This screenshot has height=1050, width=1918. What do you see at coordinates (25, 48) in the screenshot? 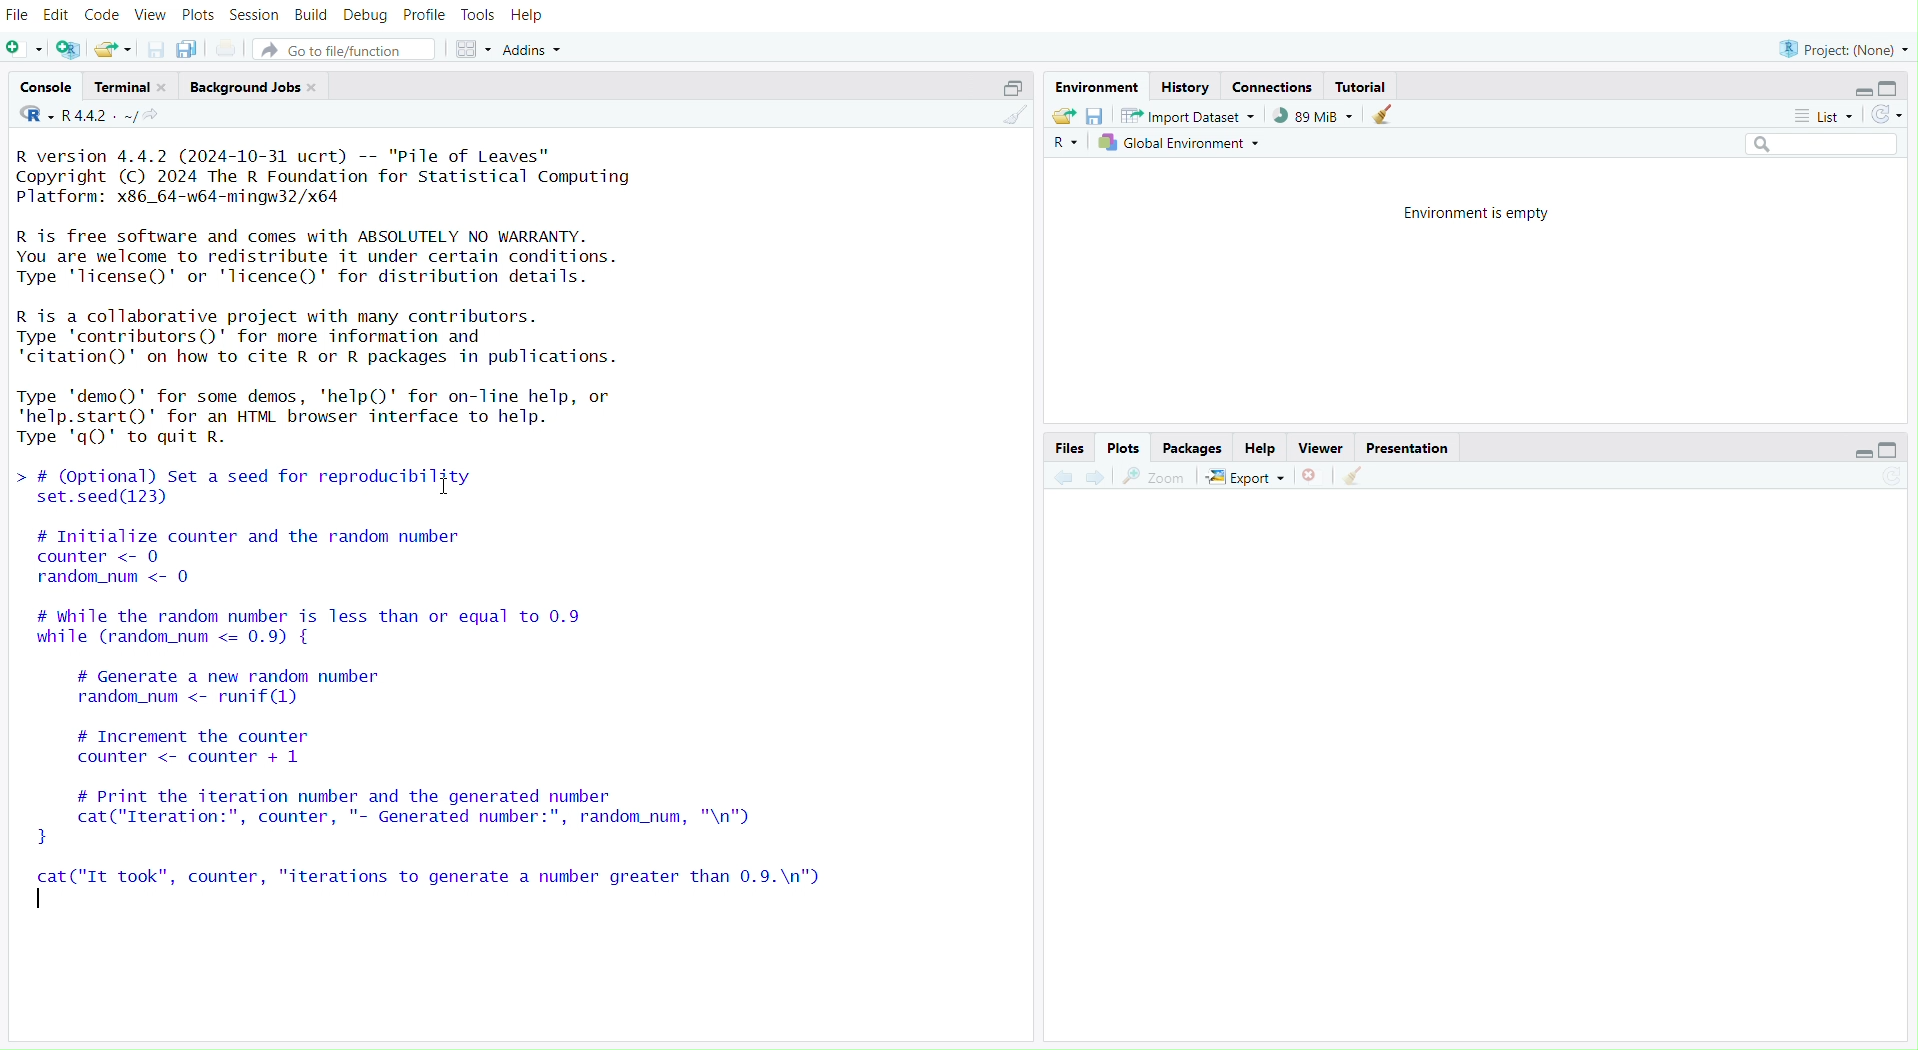
I see `New File` at bounding box center [25, 48].